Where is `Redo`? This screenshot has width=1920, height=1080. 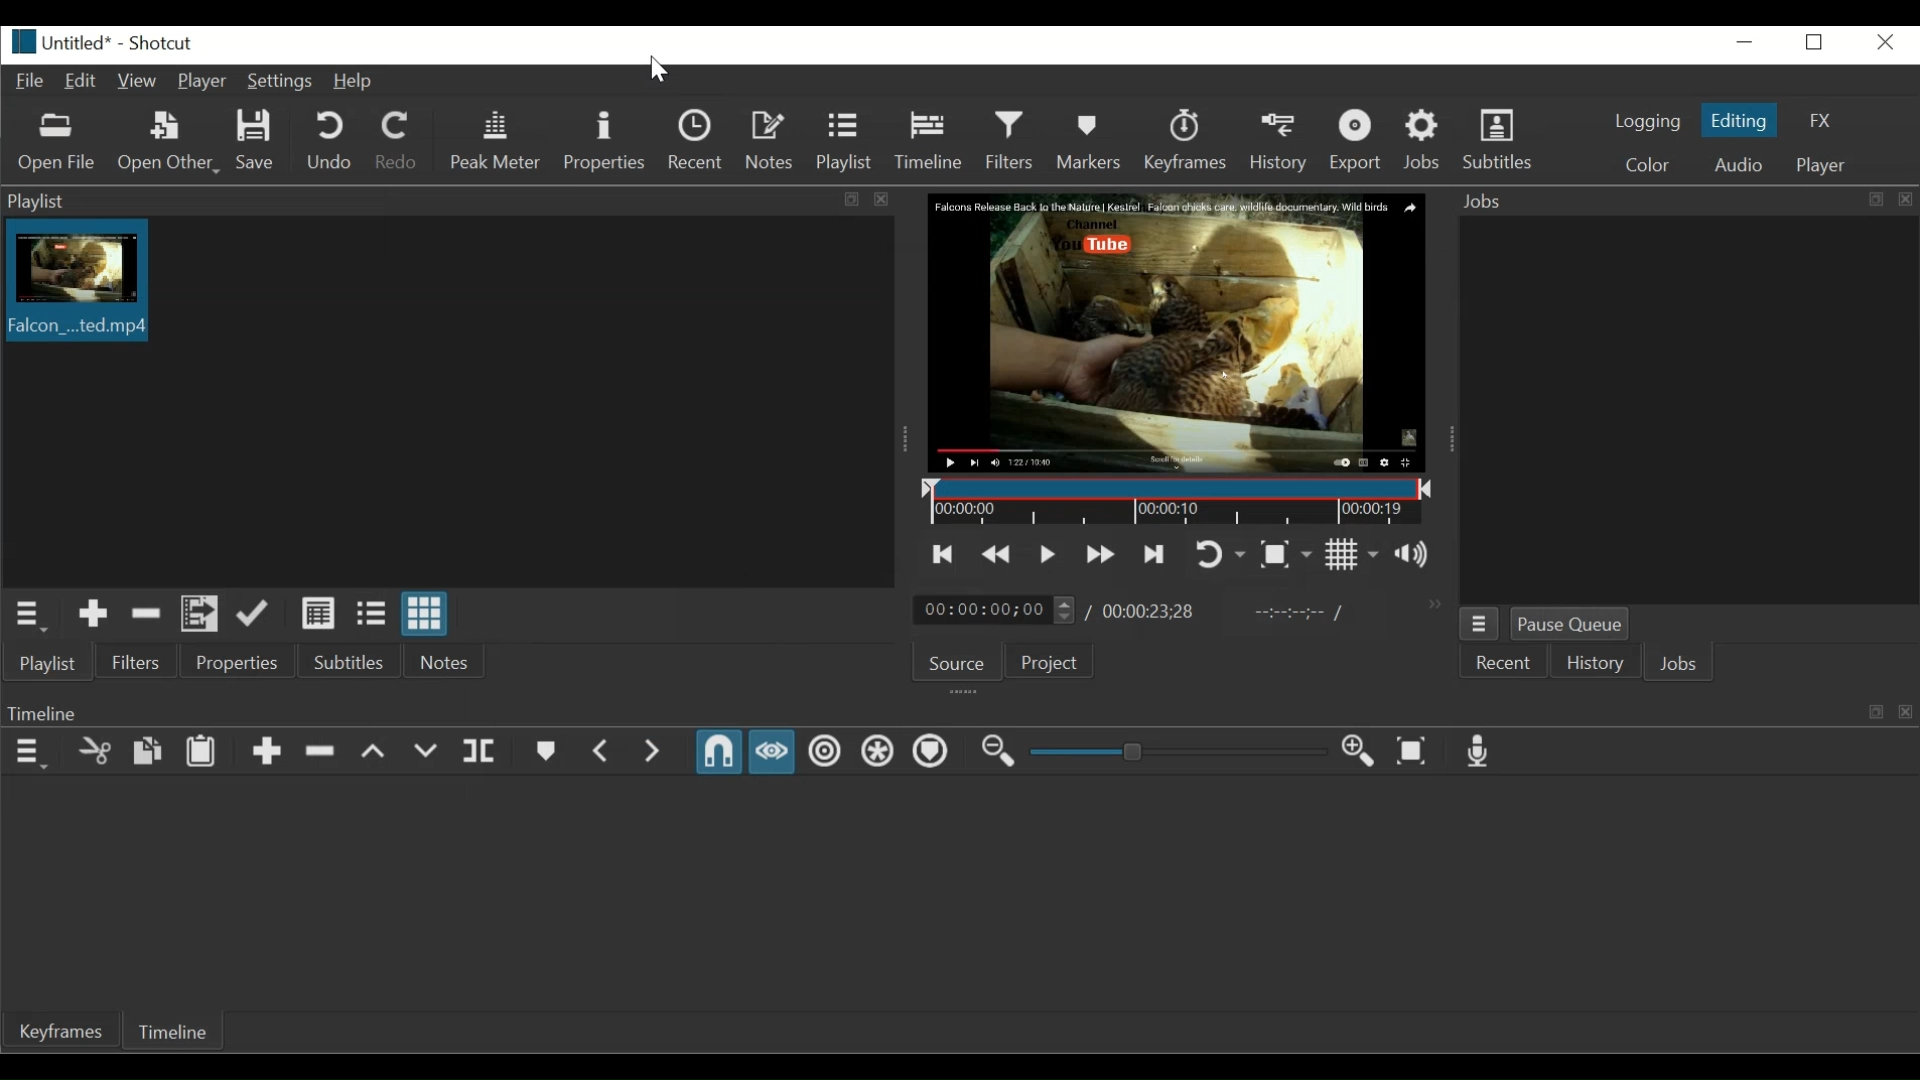 Redo is located at coordinates (397, 140).